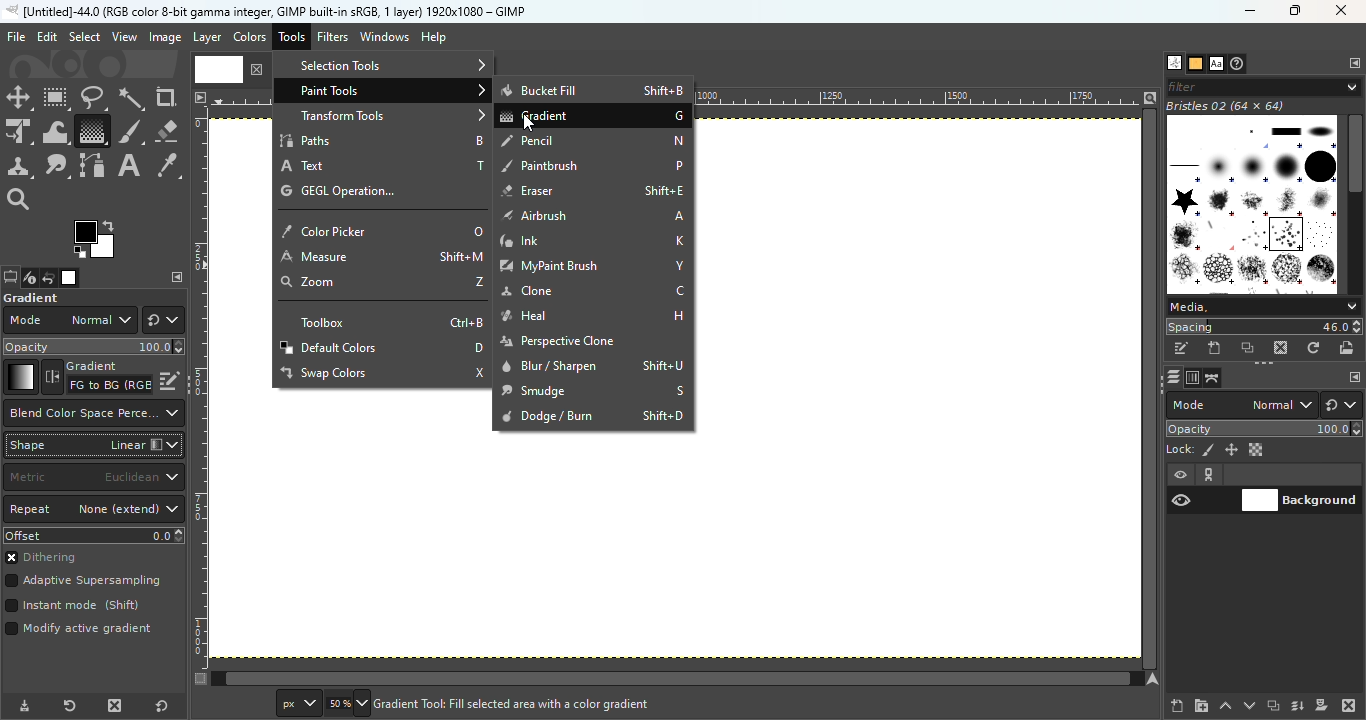 The image size is (1366, 720). Describe the element at coordinates (93, 478) in the screenshot. I see `Matric to the use for the distance calculation` at that location.